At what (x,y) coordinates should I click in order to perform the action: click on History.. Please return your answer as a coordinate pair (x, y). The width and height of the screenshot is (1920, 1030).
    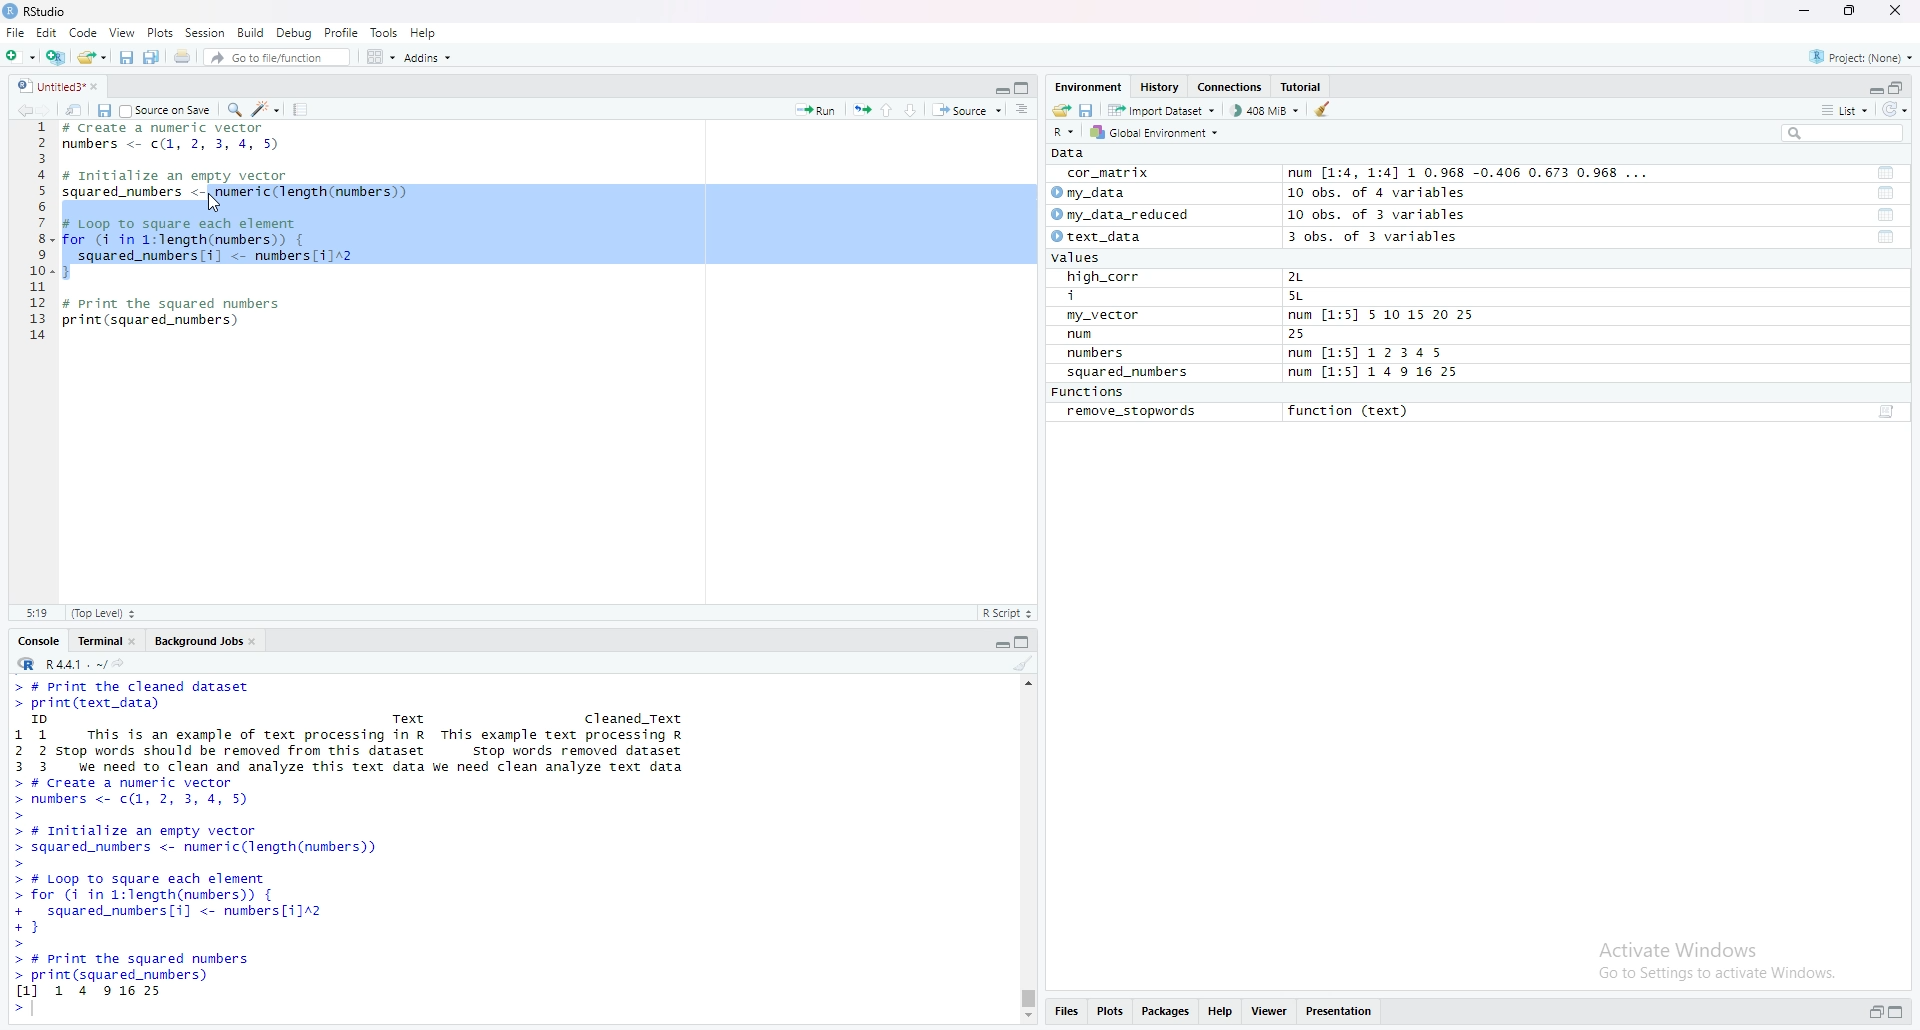
    Looking at the image, I should click on (1162, 86).